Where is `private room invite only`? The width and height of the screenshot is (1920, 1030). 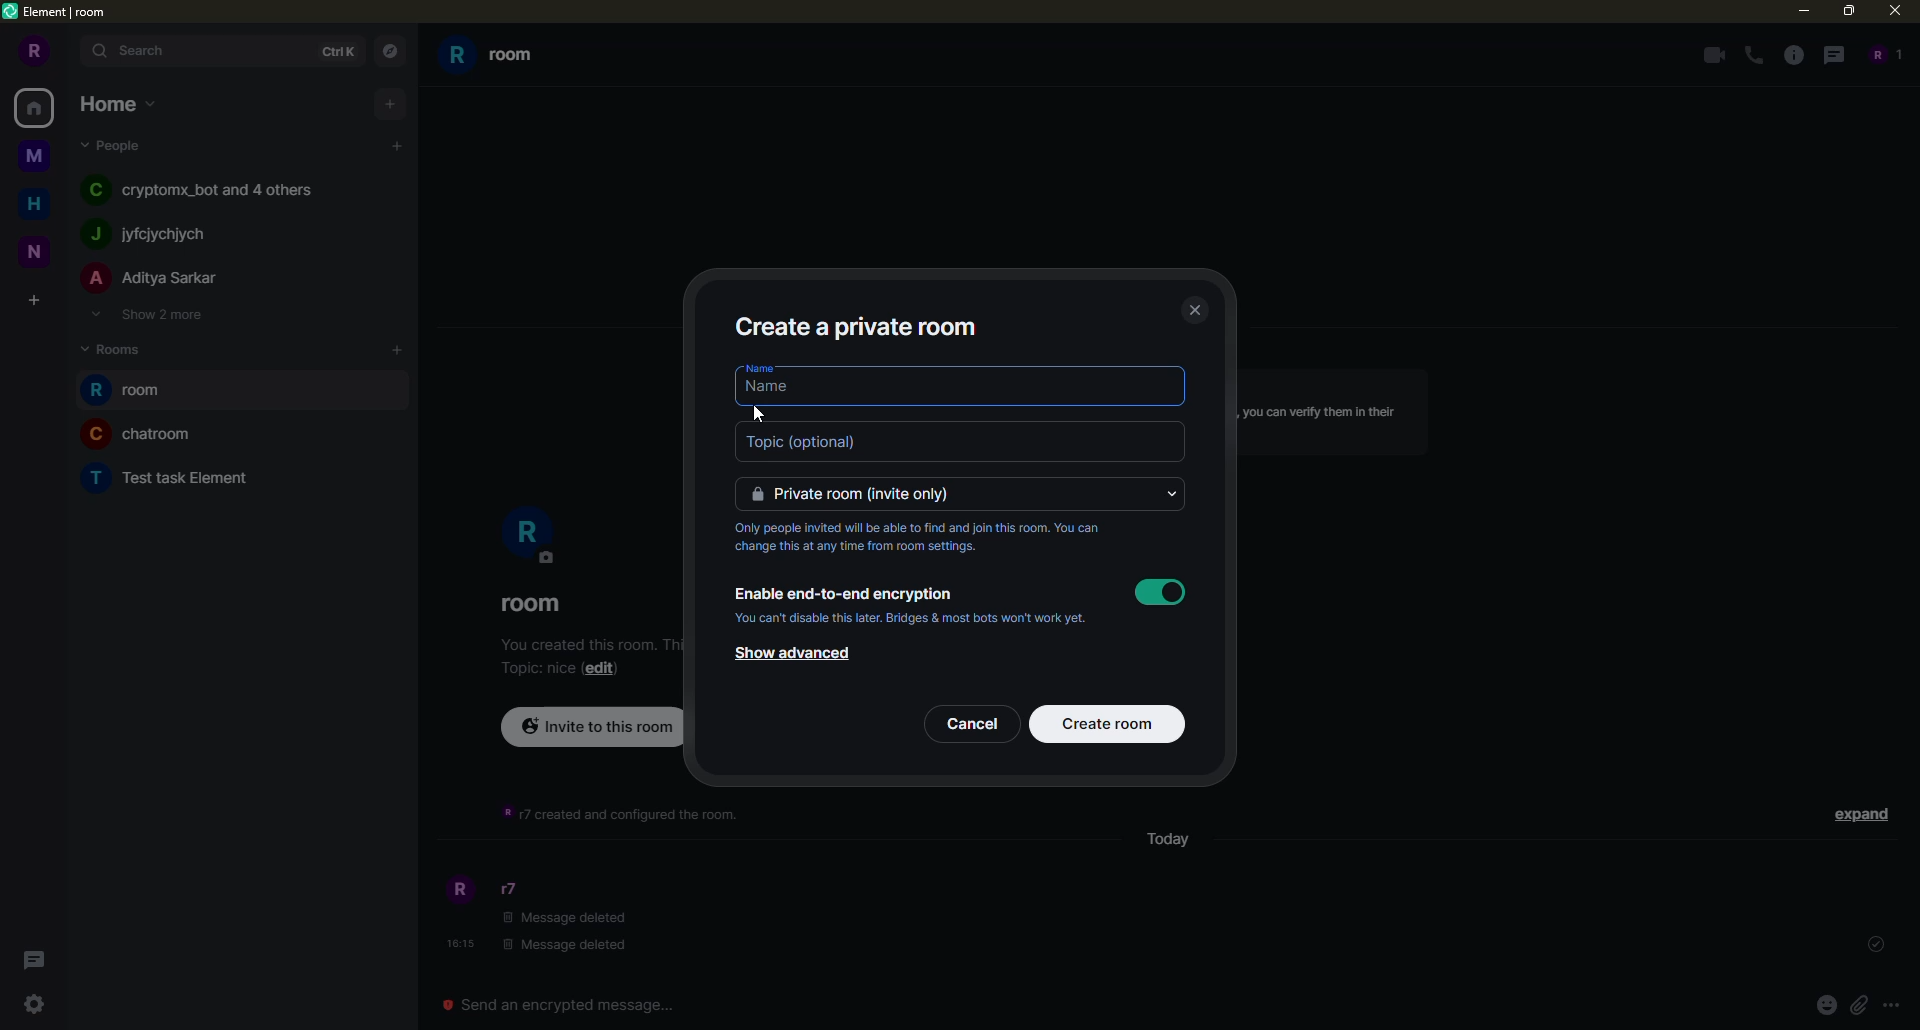
private room invite only is located at coordinates (964, 494).